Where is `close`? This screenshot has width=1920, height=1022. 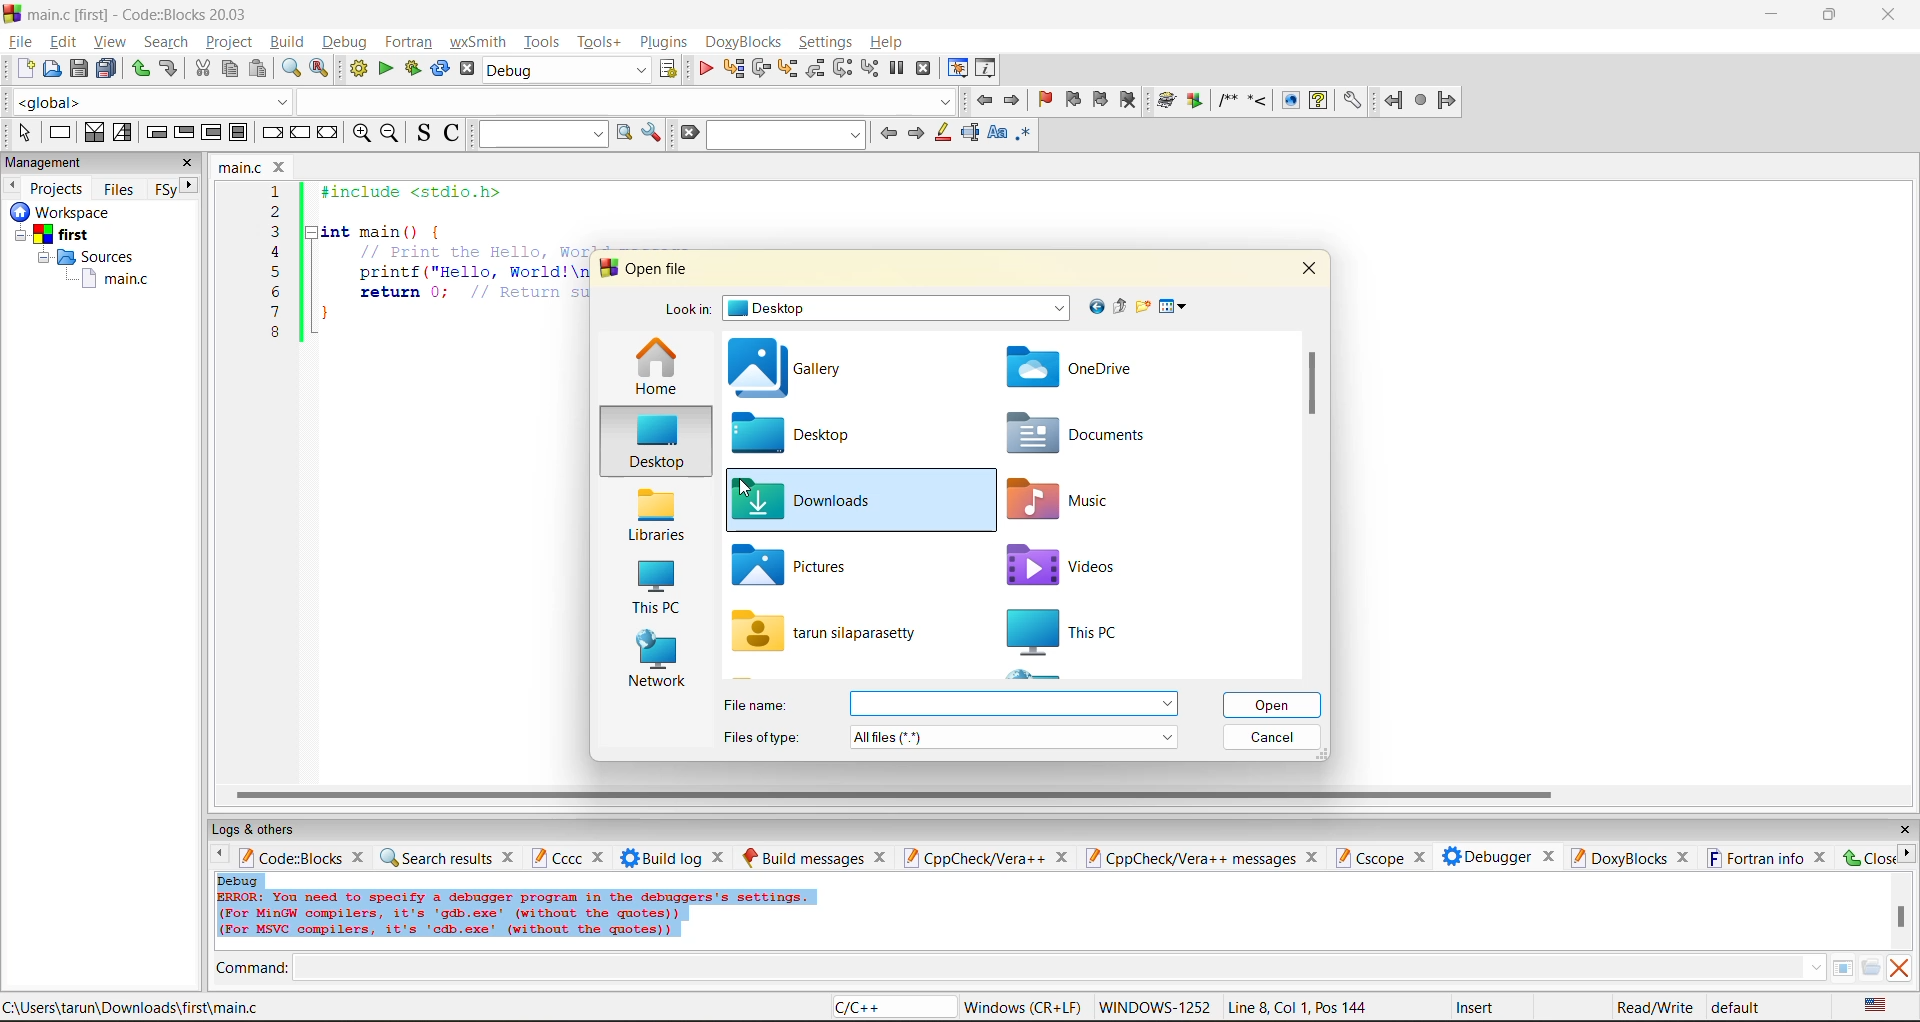
close is located at coordinates (1549, 854).